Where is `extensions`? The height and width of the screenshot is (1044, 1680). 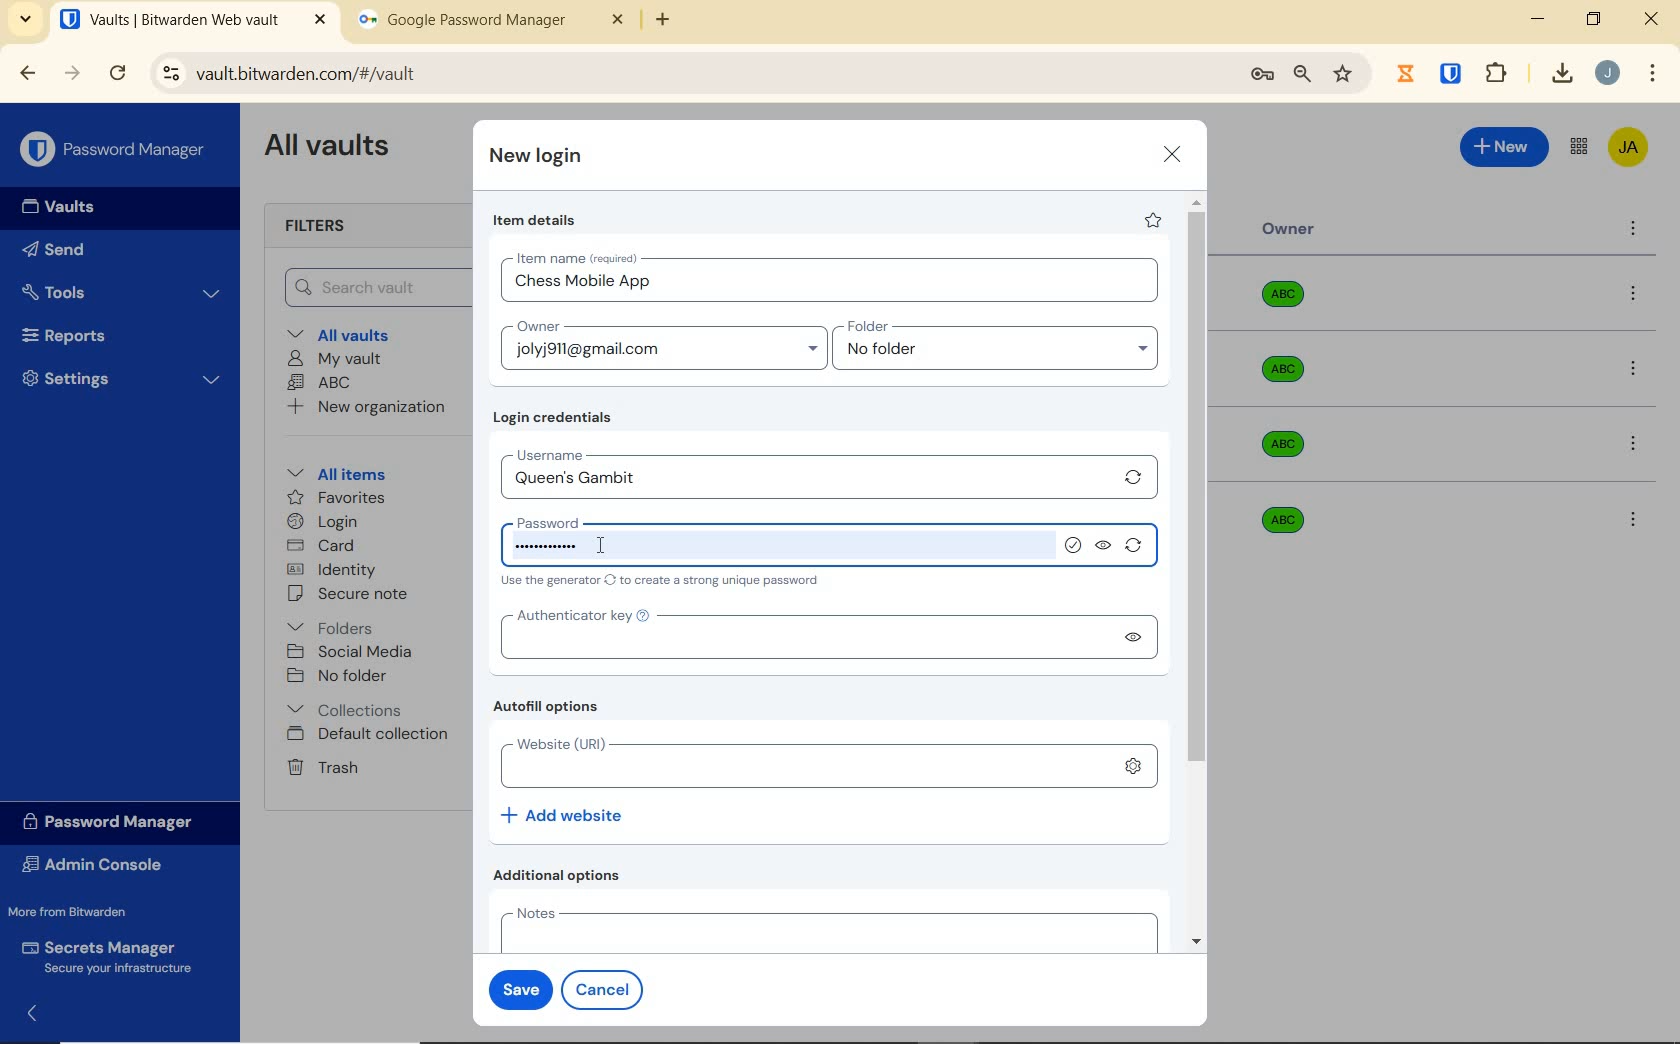
extensions is located at coordinates (1453, 72).